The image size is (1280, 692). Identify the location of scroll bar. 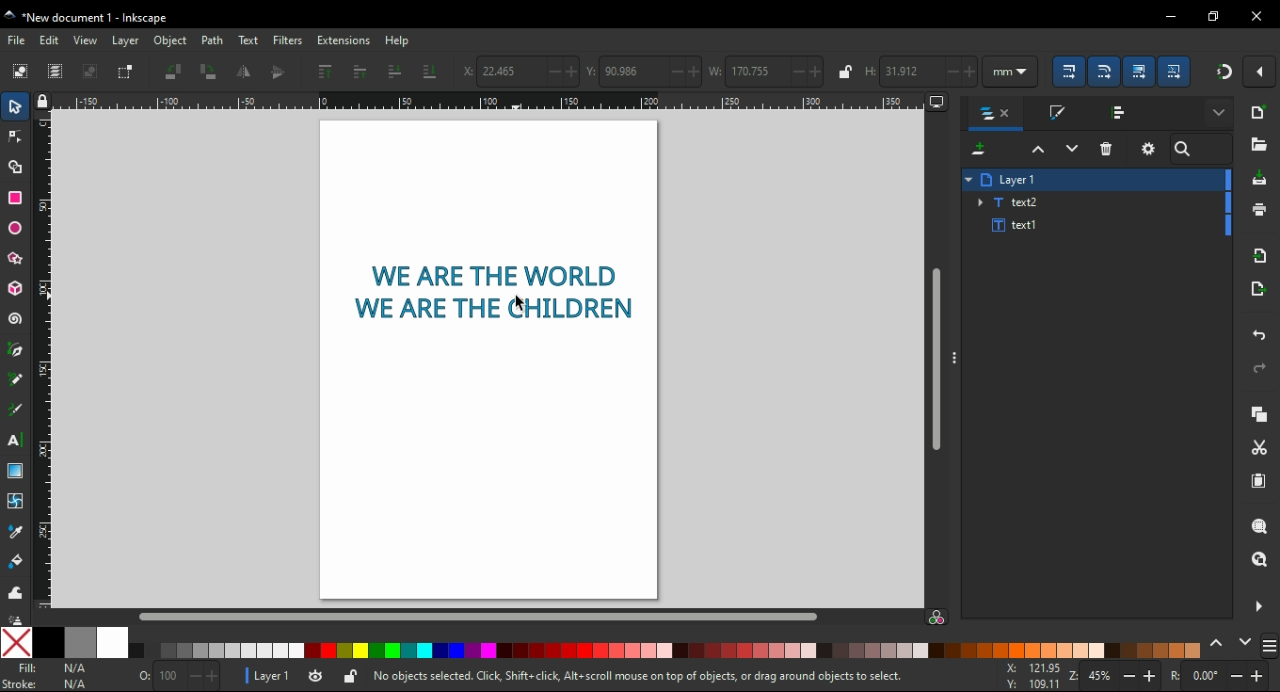
(937, 361).